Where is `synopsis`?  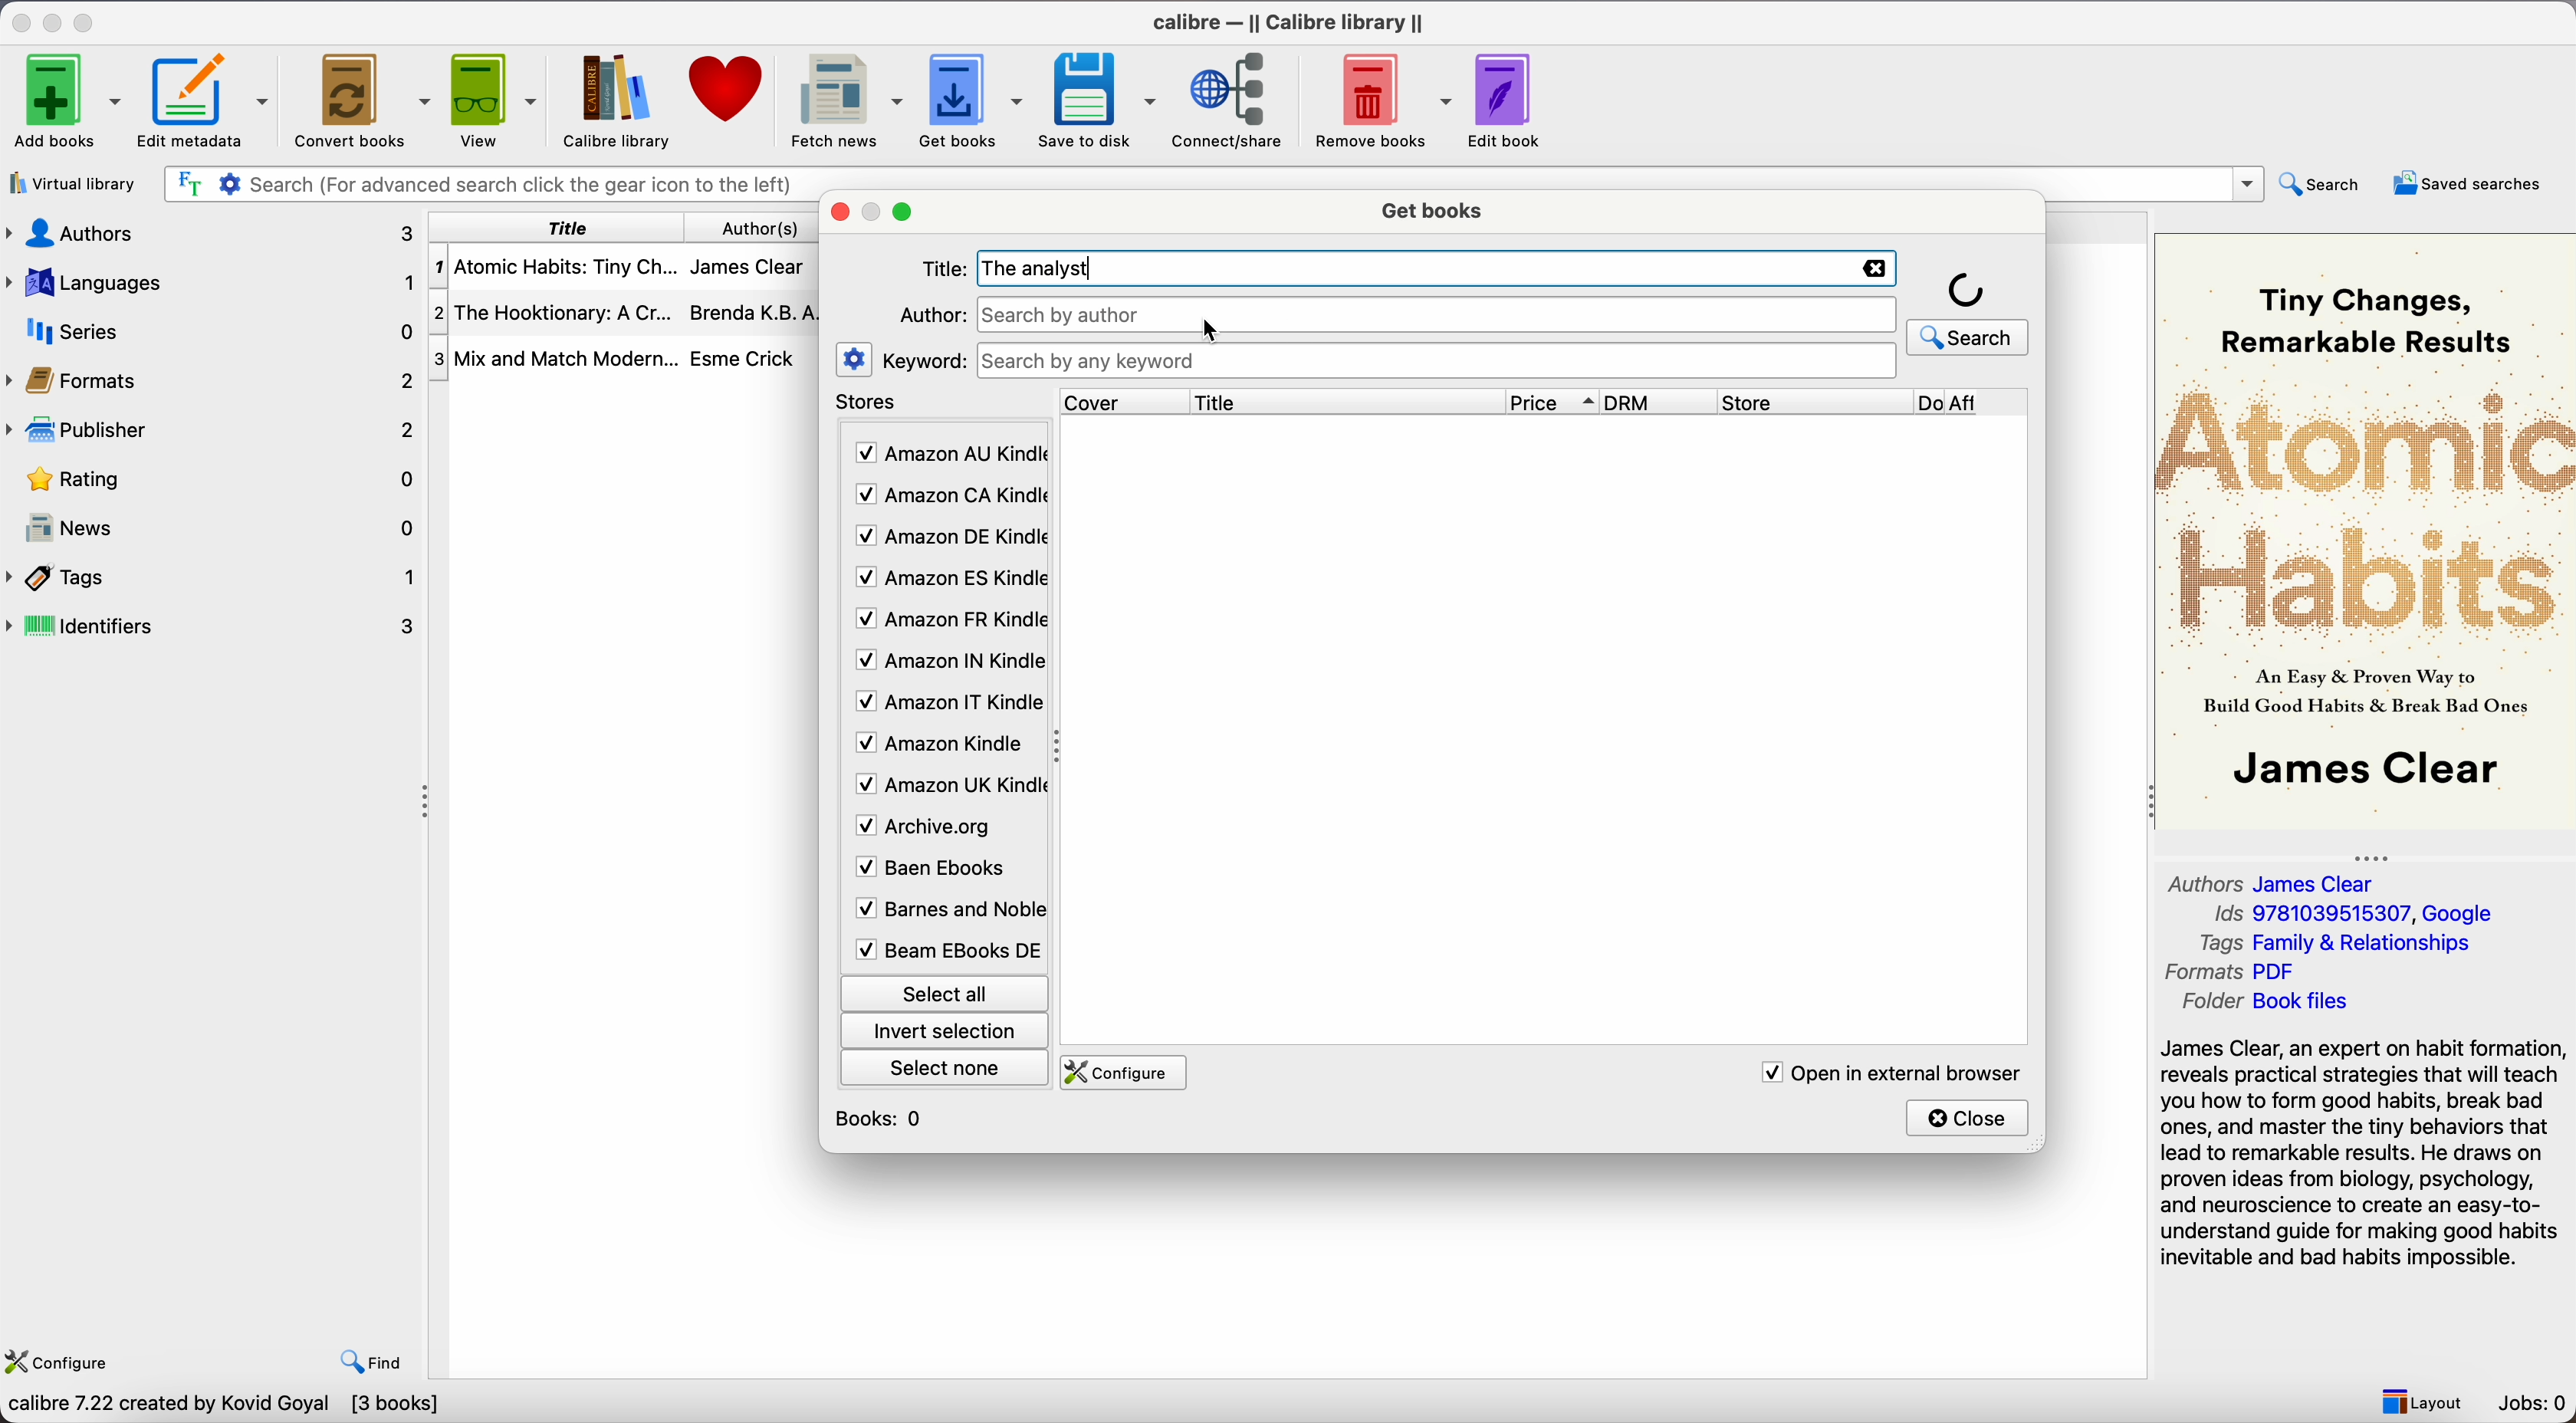
synopsis is located at coordinates (2365, 1153).